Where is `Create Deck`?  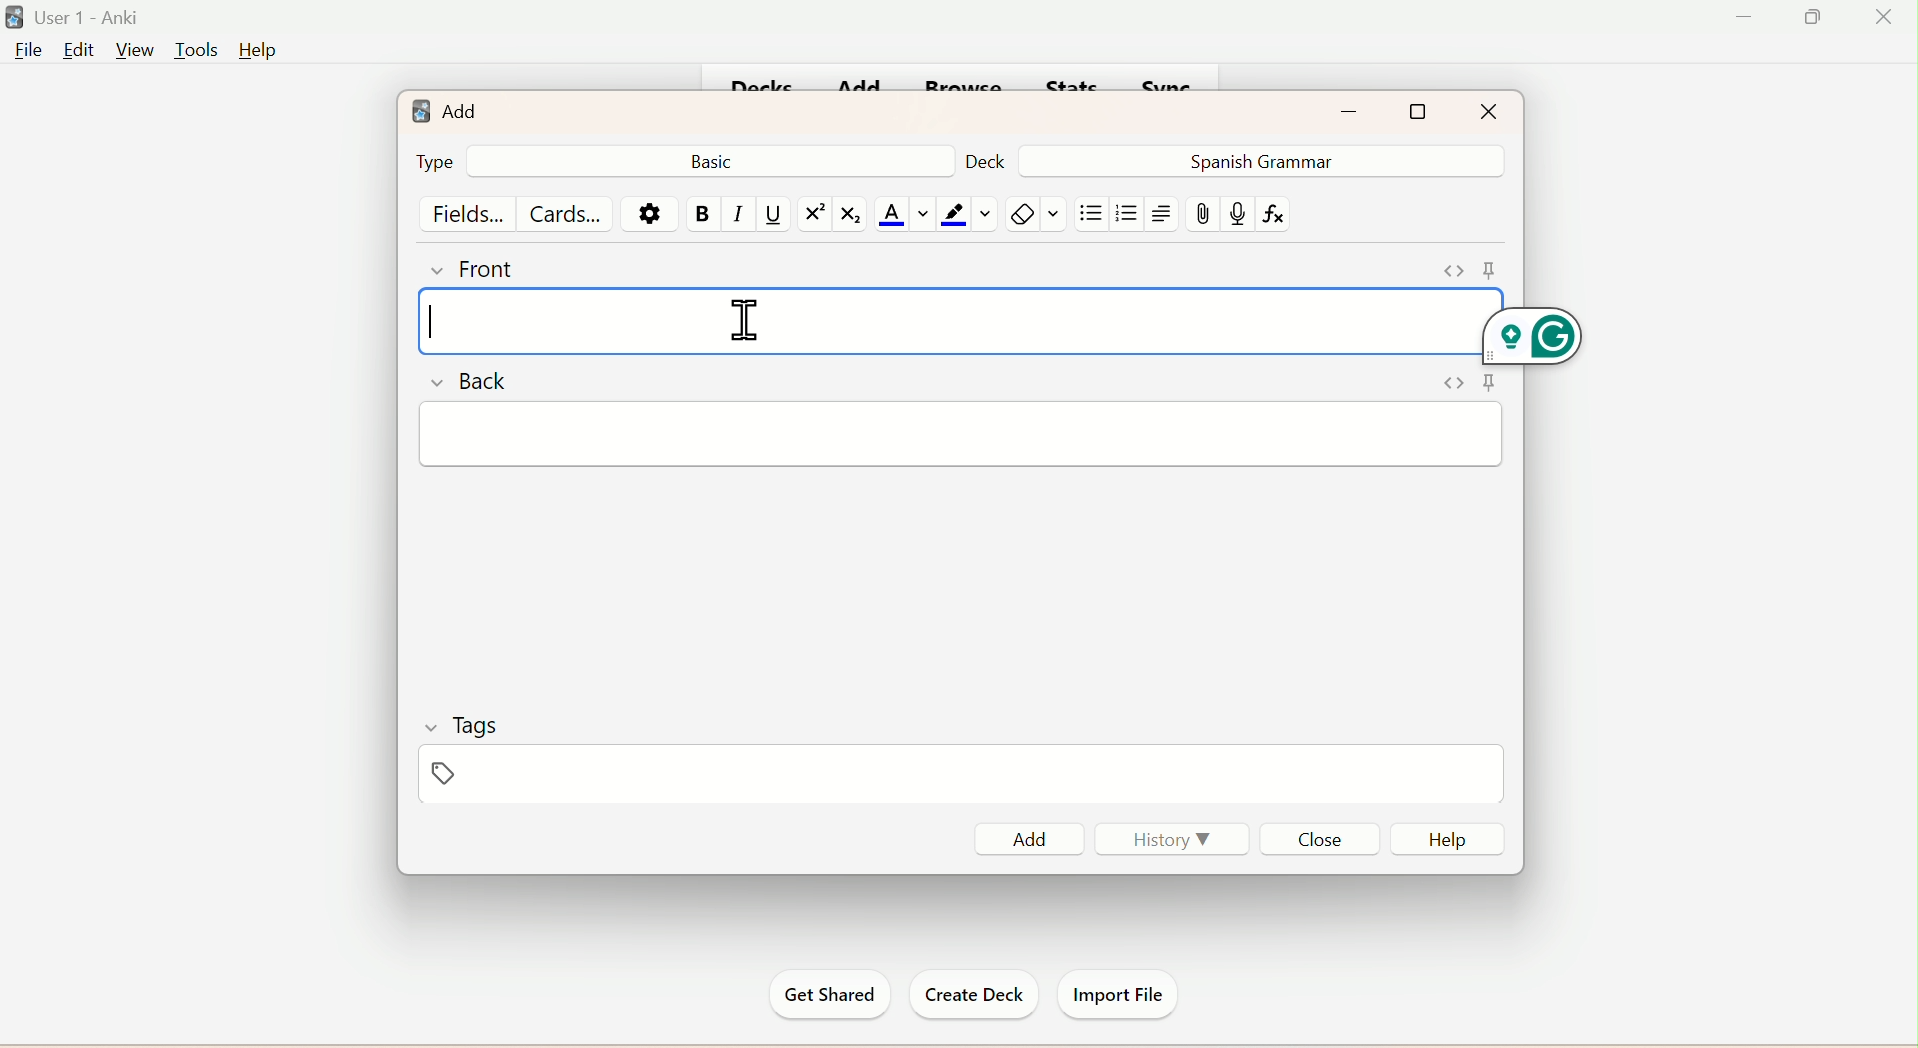
Create Deck is located at coordinates (968, 995).